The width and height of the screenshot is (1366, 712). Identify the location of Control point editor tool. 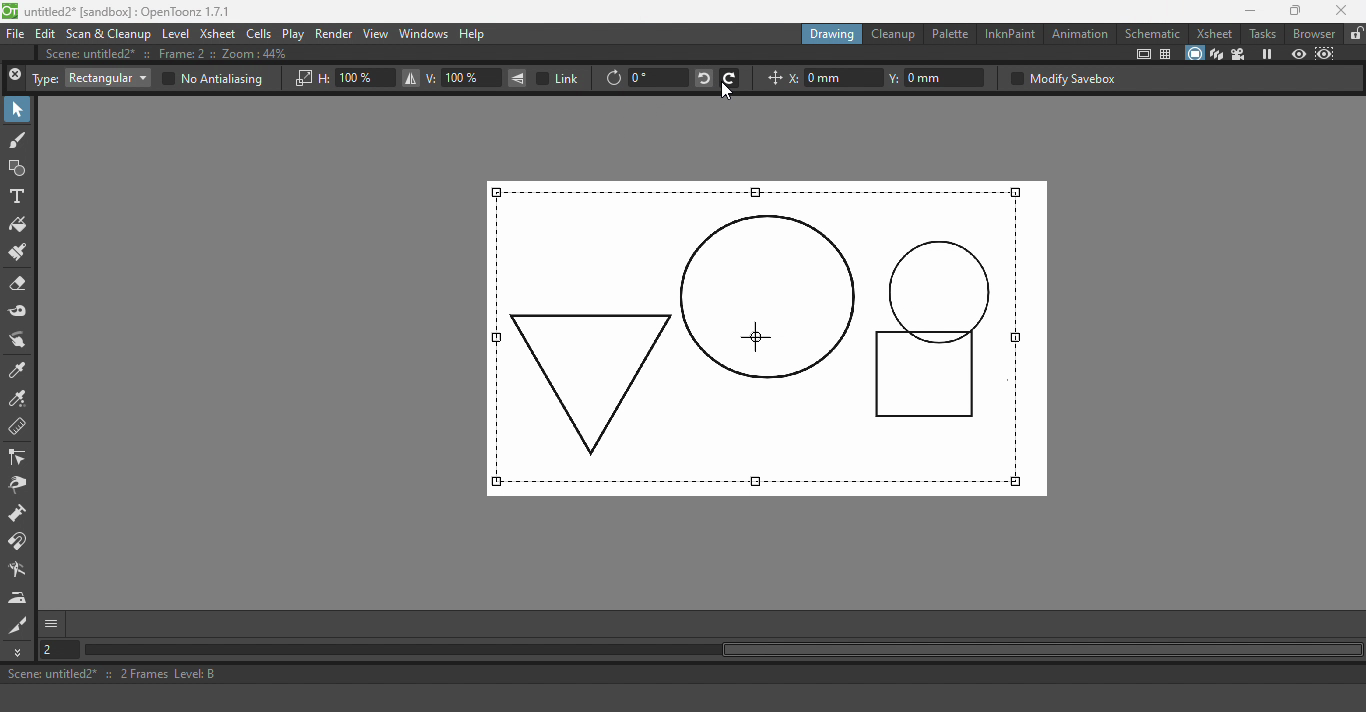
(19, 459).